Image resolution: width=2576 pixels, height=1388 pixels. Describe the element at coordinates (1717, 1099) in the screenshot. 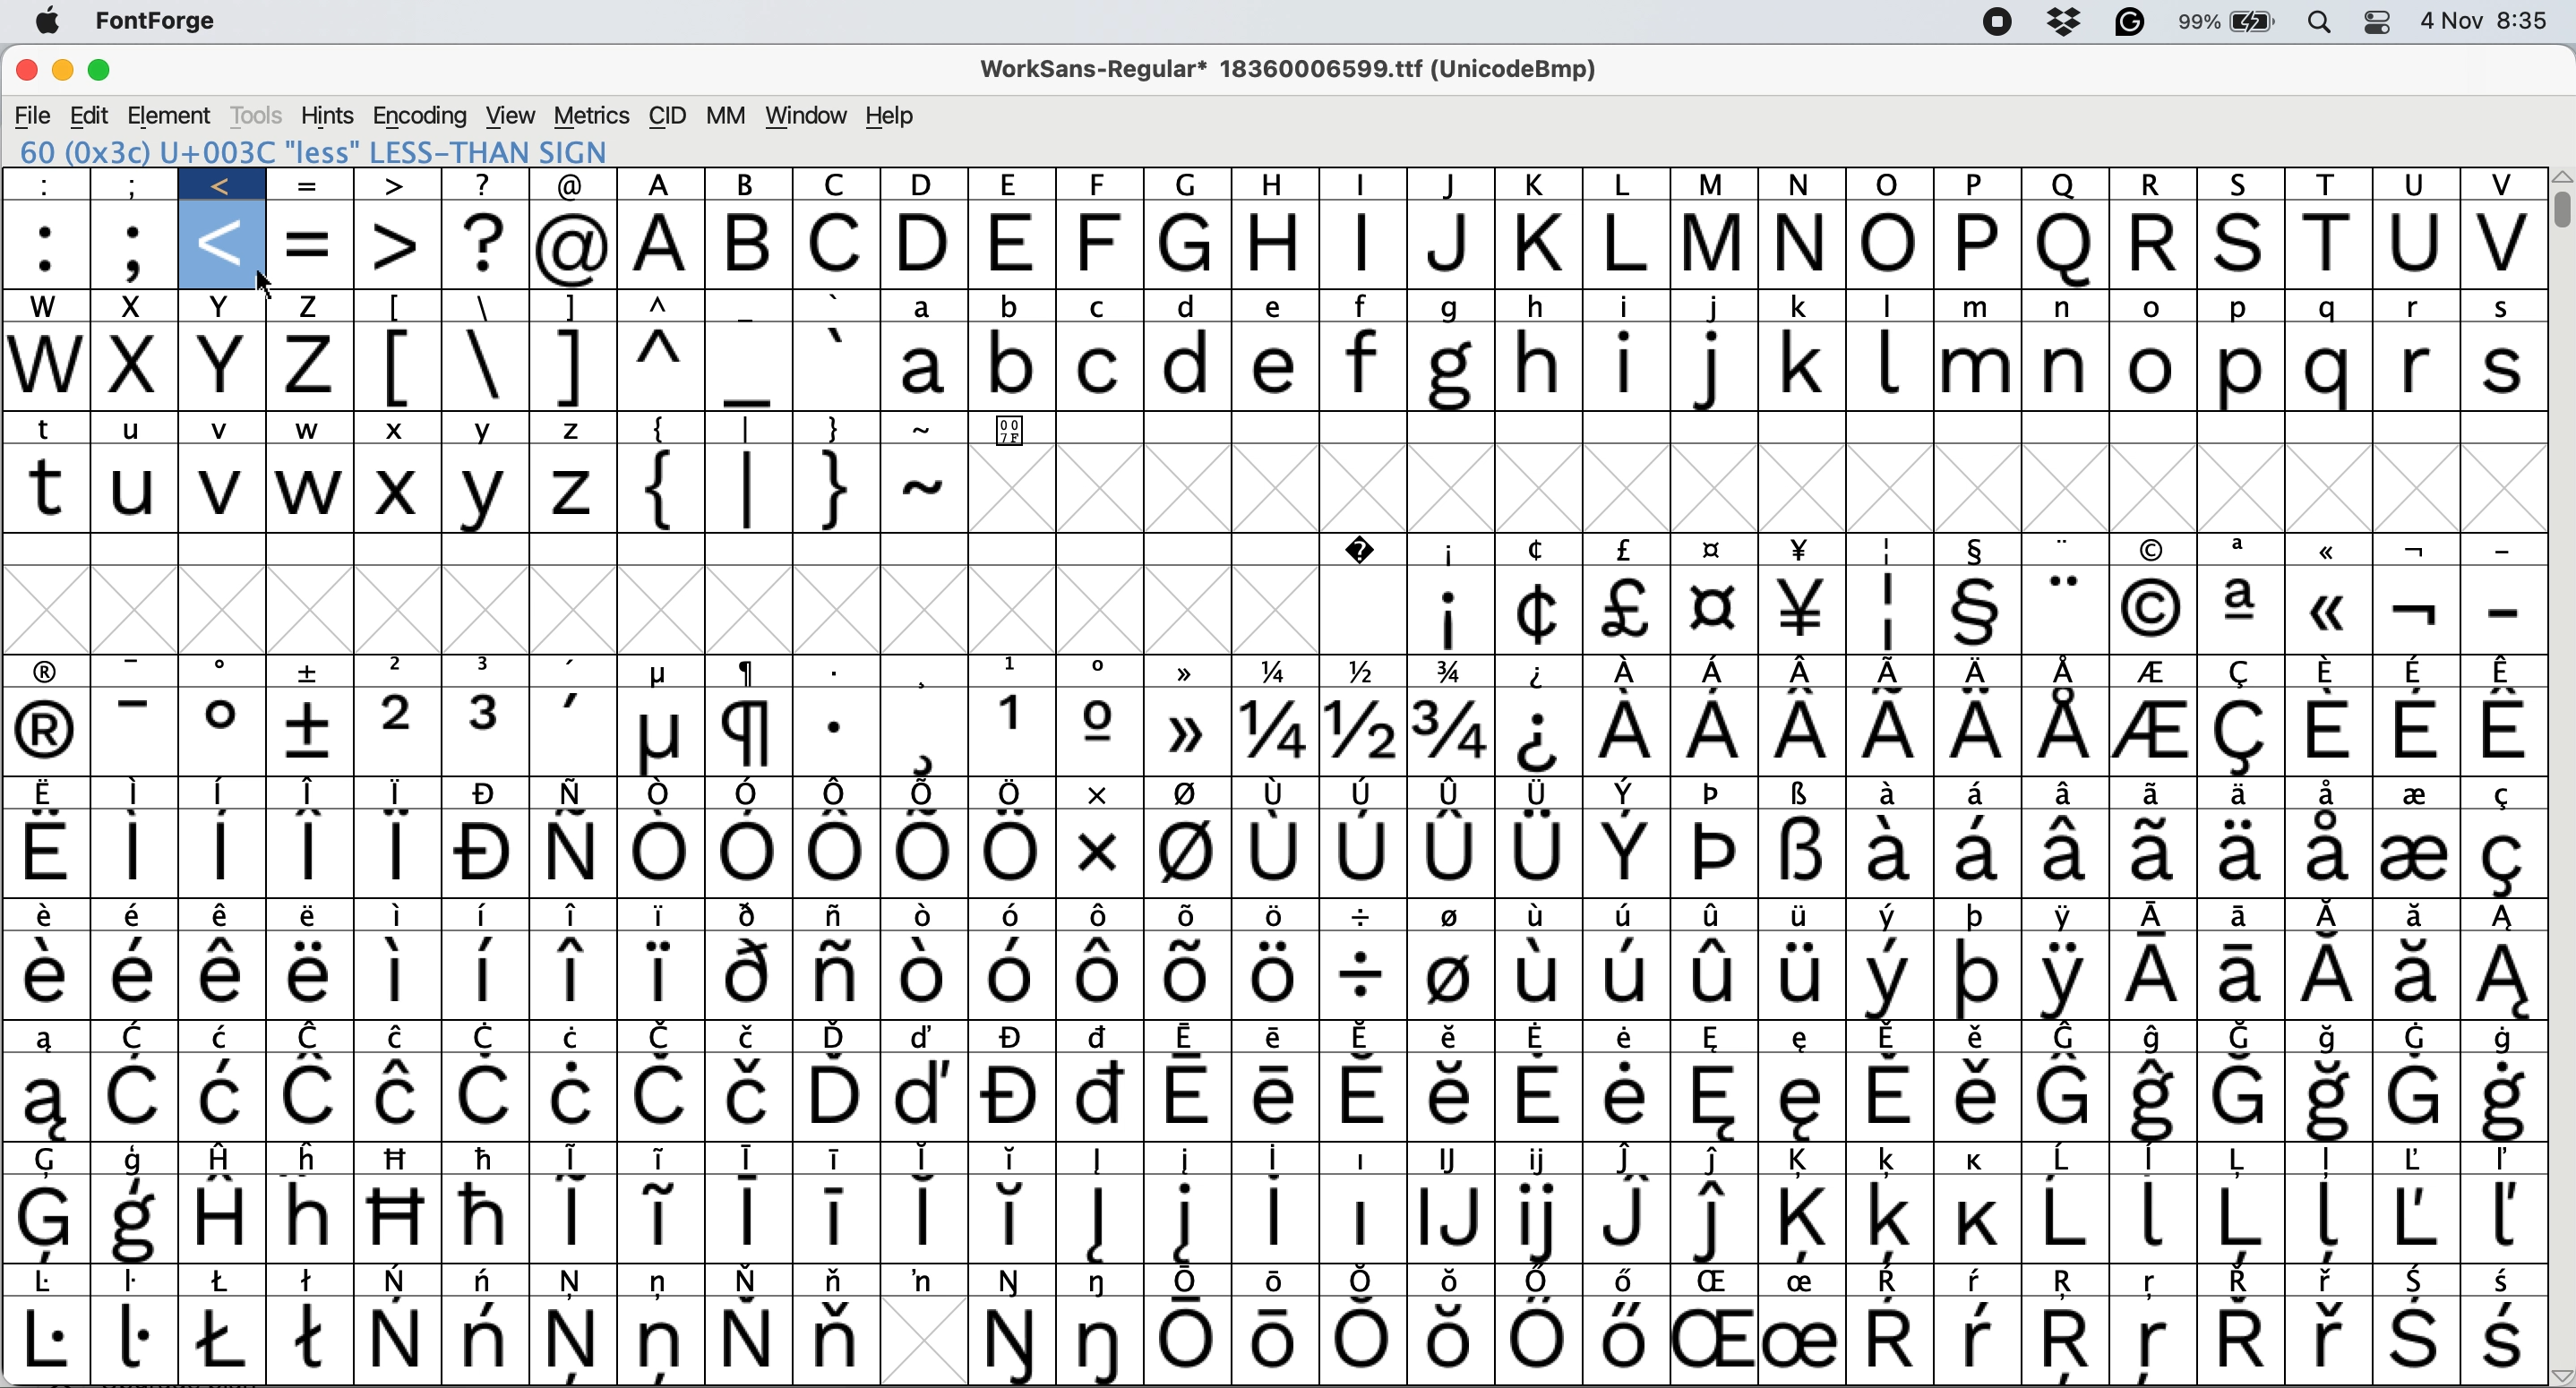

I see `Symbol` at that location.